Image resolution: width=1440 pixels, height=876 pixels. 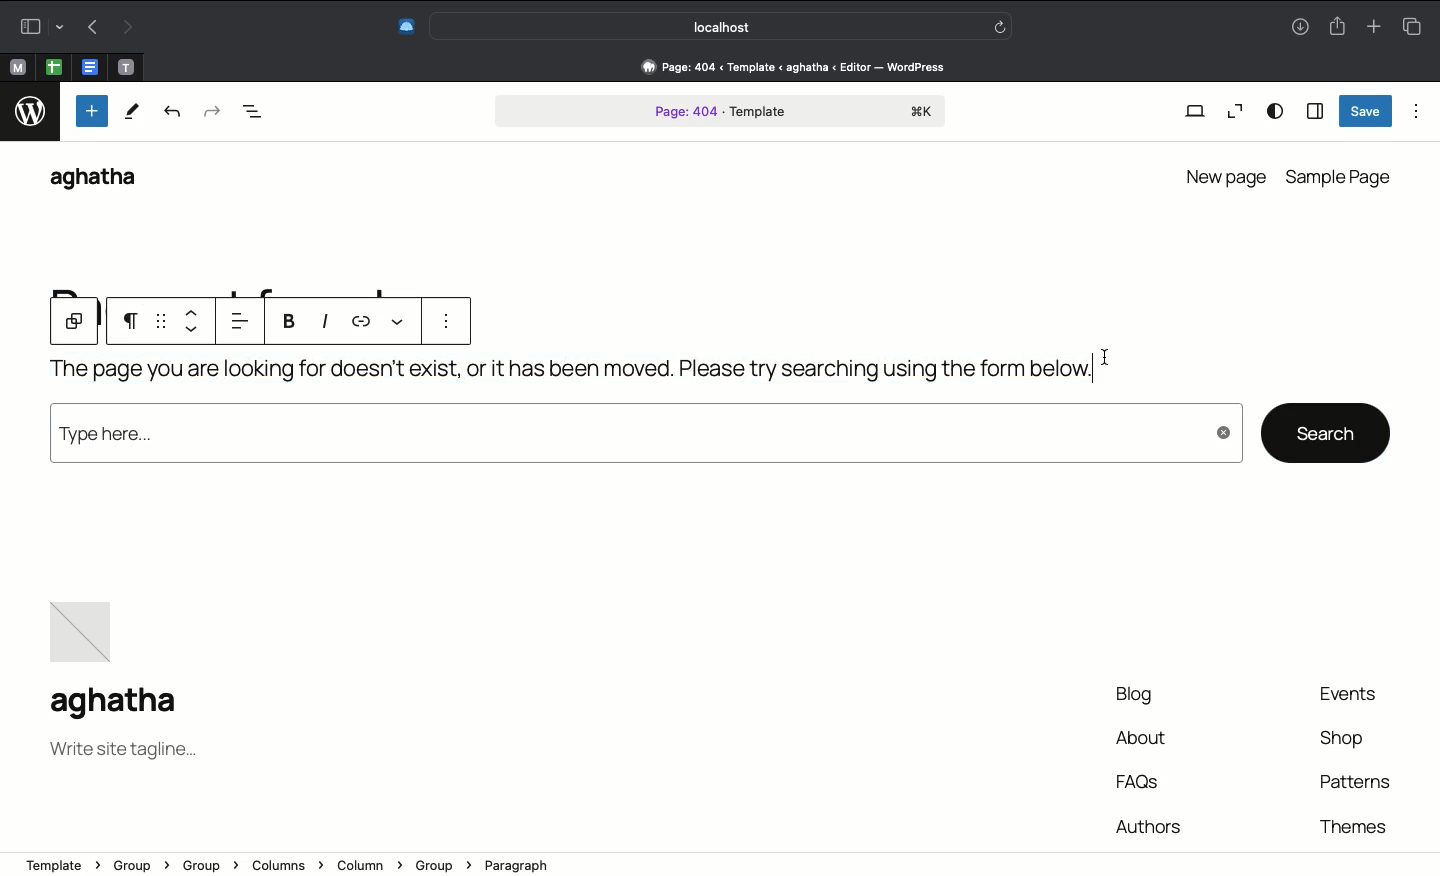 What do you see at coordinates (1431, 342) in the screenshot?
I see `Scroll` at bounding box center [1431, 342].